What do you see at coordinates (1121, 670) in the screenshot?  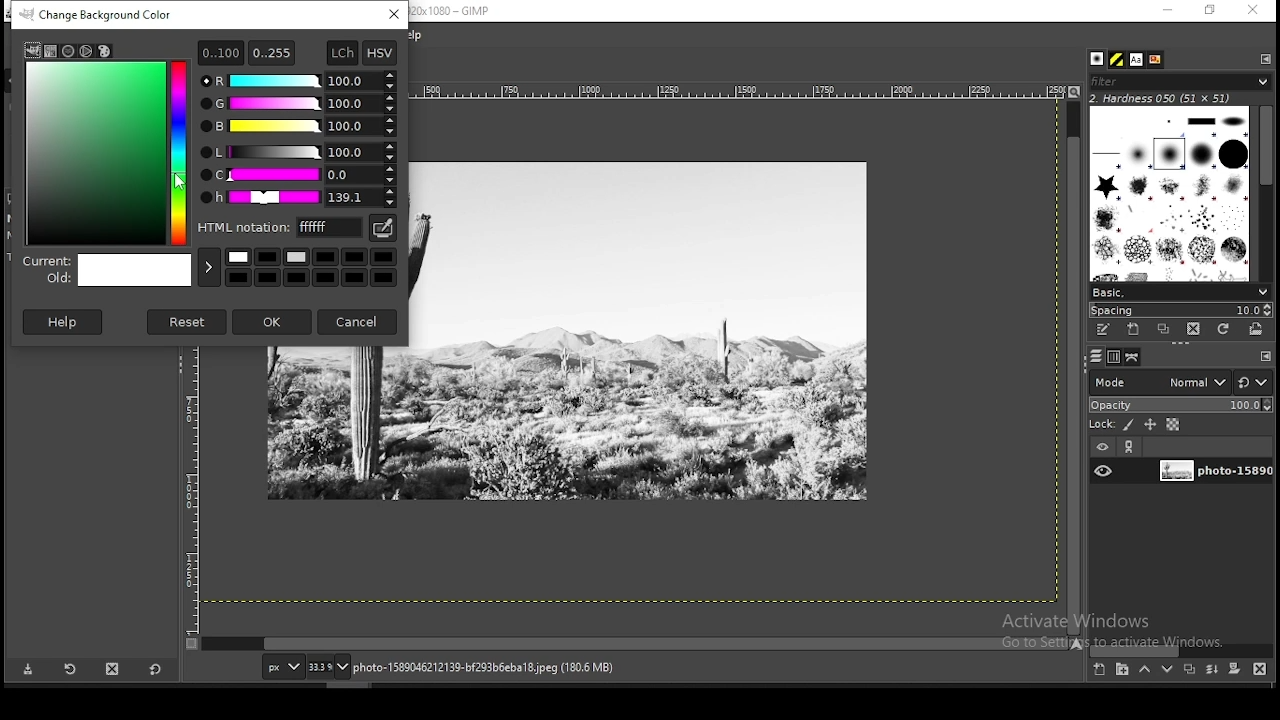 I see `new layer group` at bounding box center [1121, 670].